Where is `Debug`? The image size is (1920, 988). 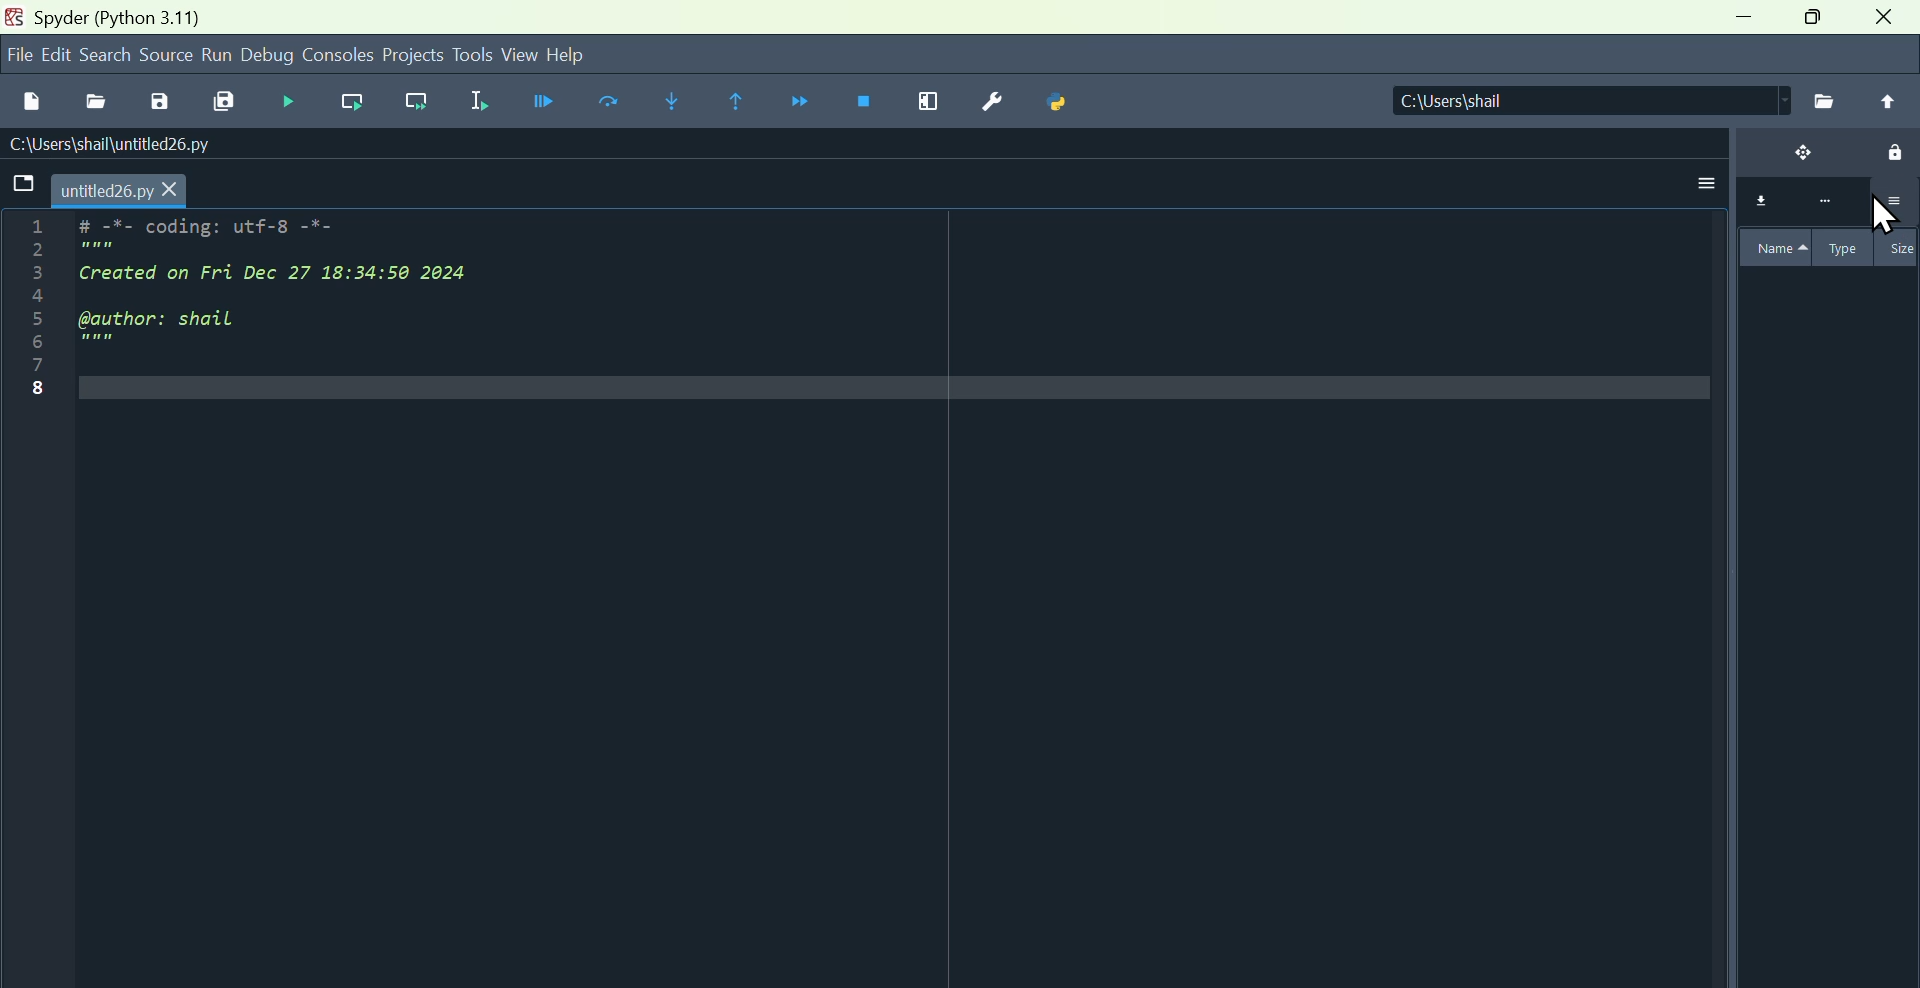
Debug is located at coordinates (285, 101).